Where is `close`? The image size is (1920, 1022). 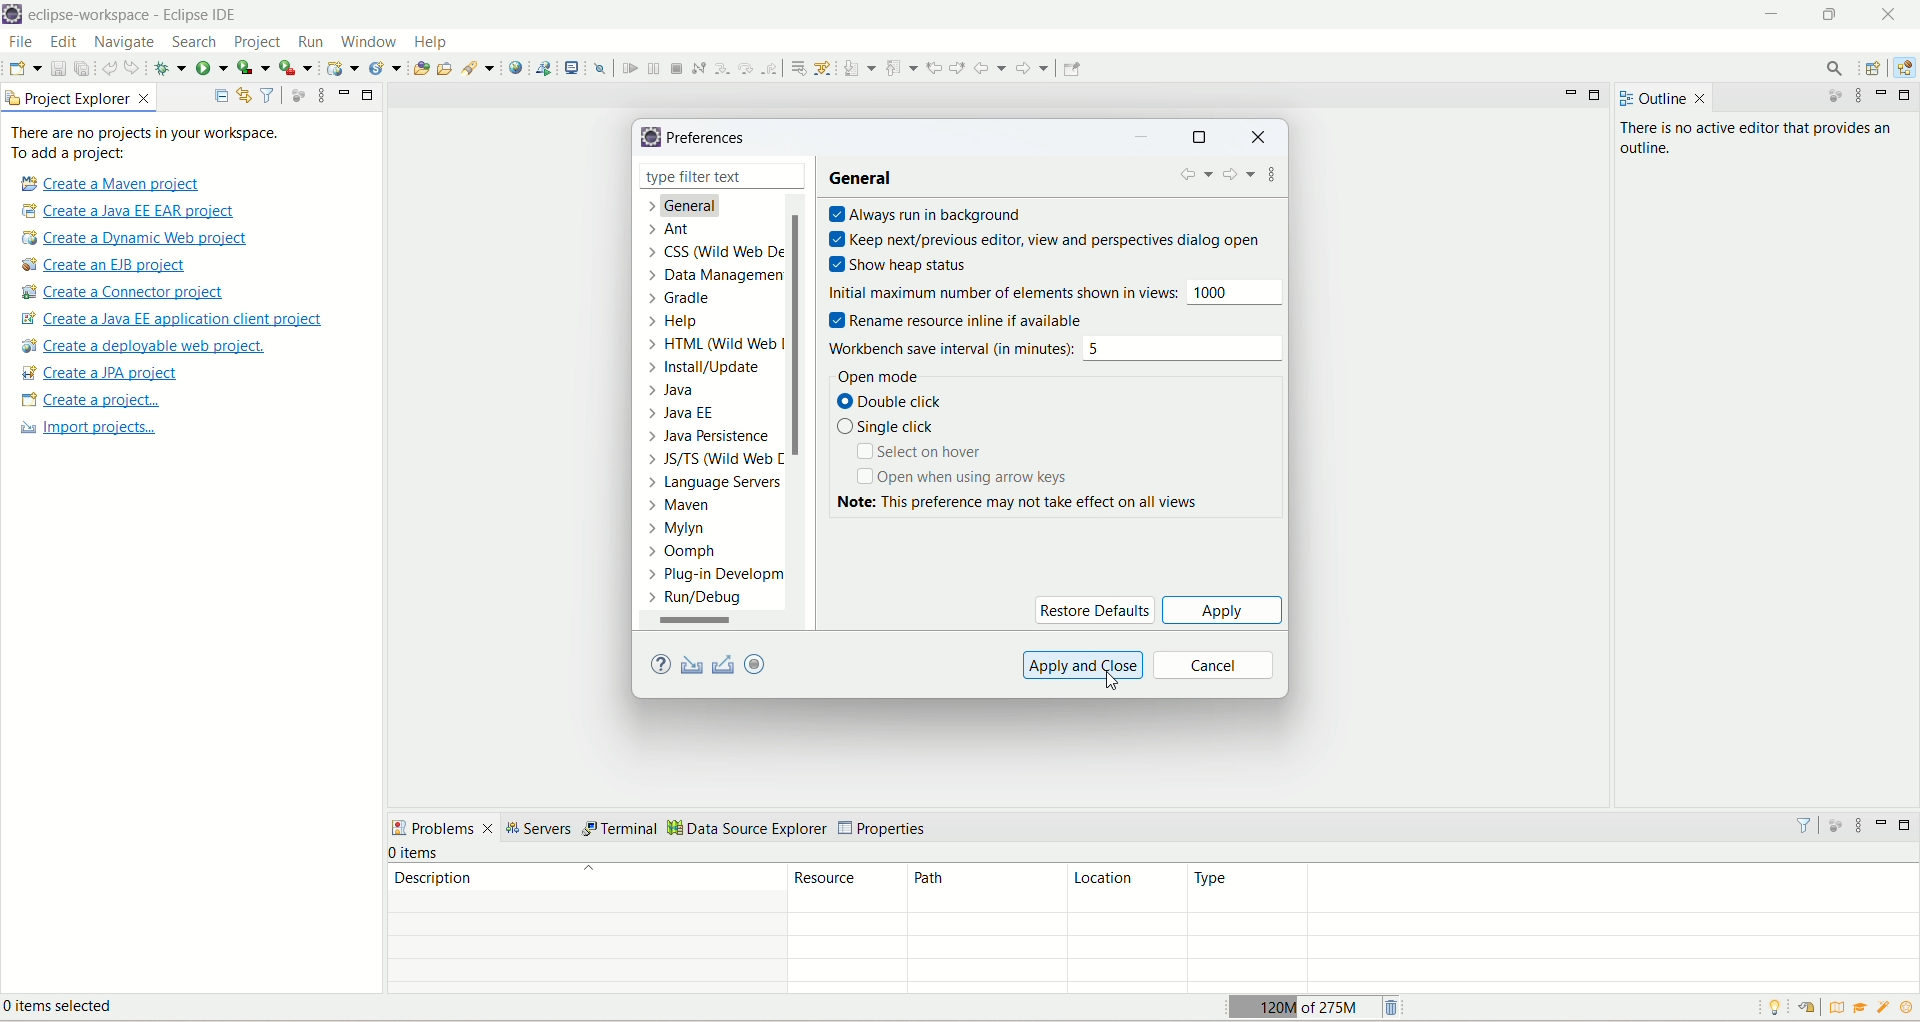
close is located at coordinates (1888, 14).